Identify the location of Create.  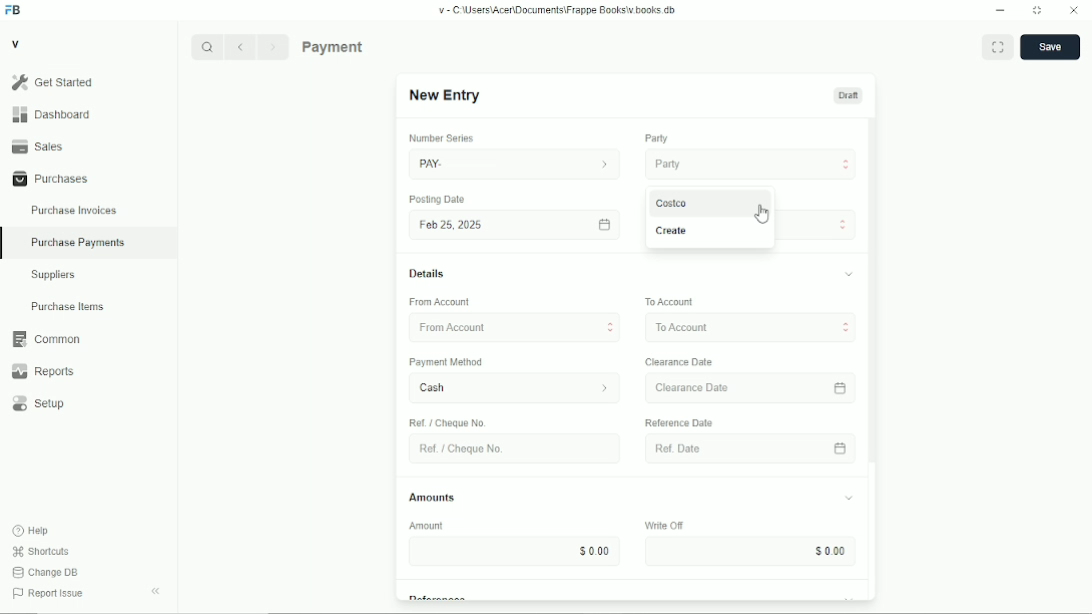
(710, 236).